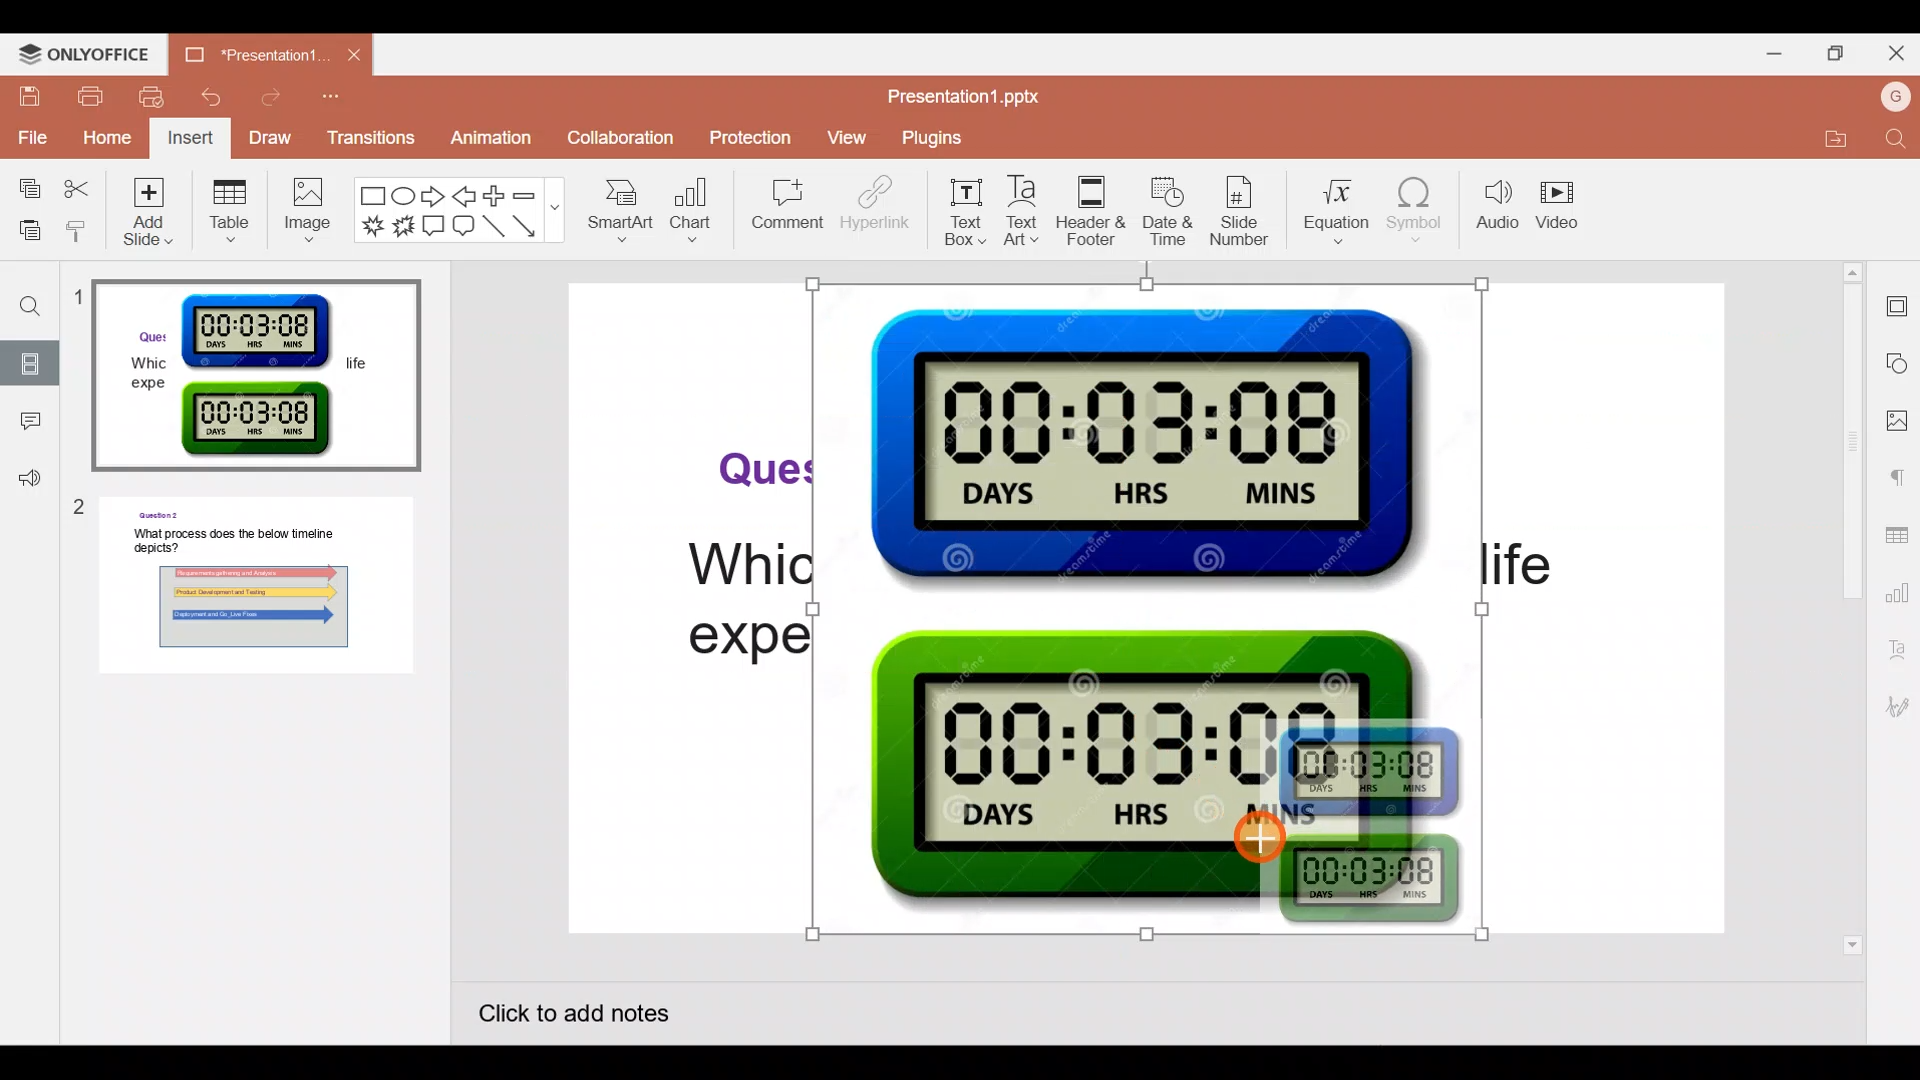  Describe the element at coordinates (436, 198) in the screenshot. I see `Right arrow` at that location.